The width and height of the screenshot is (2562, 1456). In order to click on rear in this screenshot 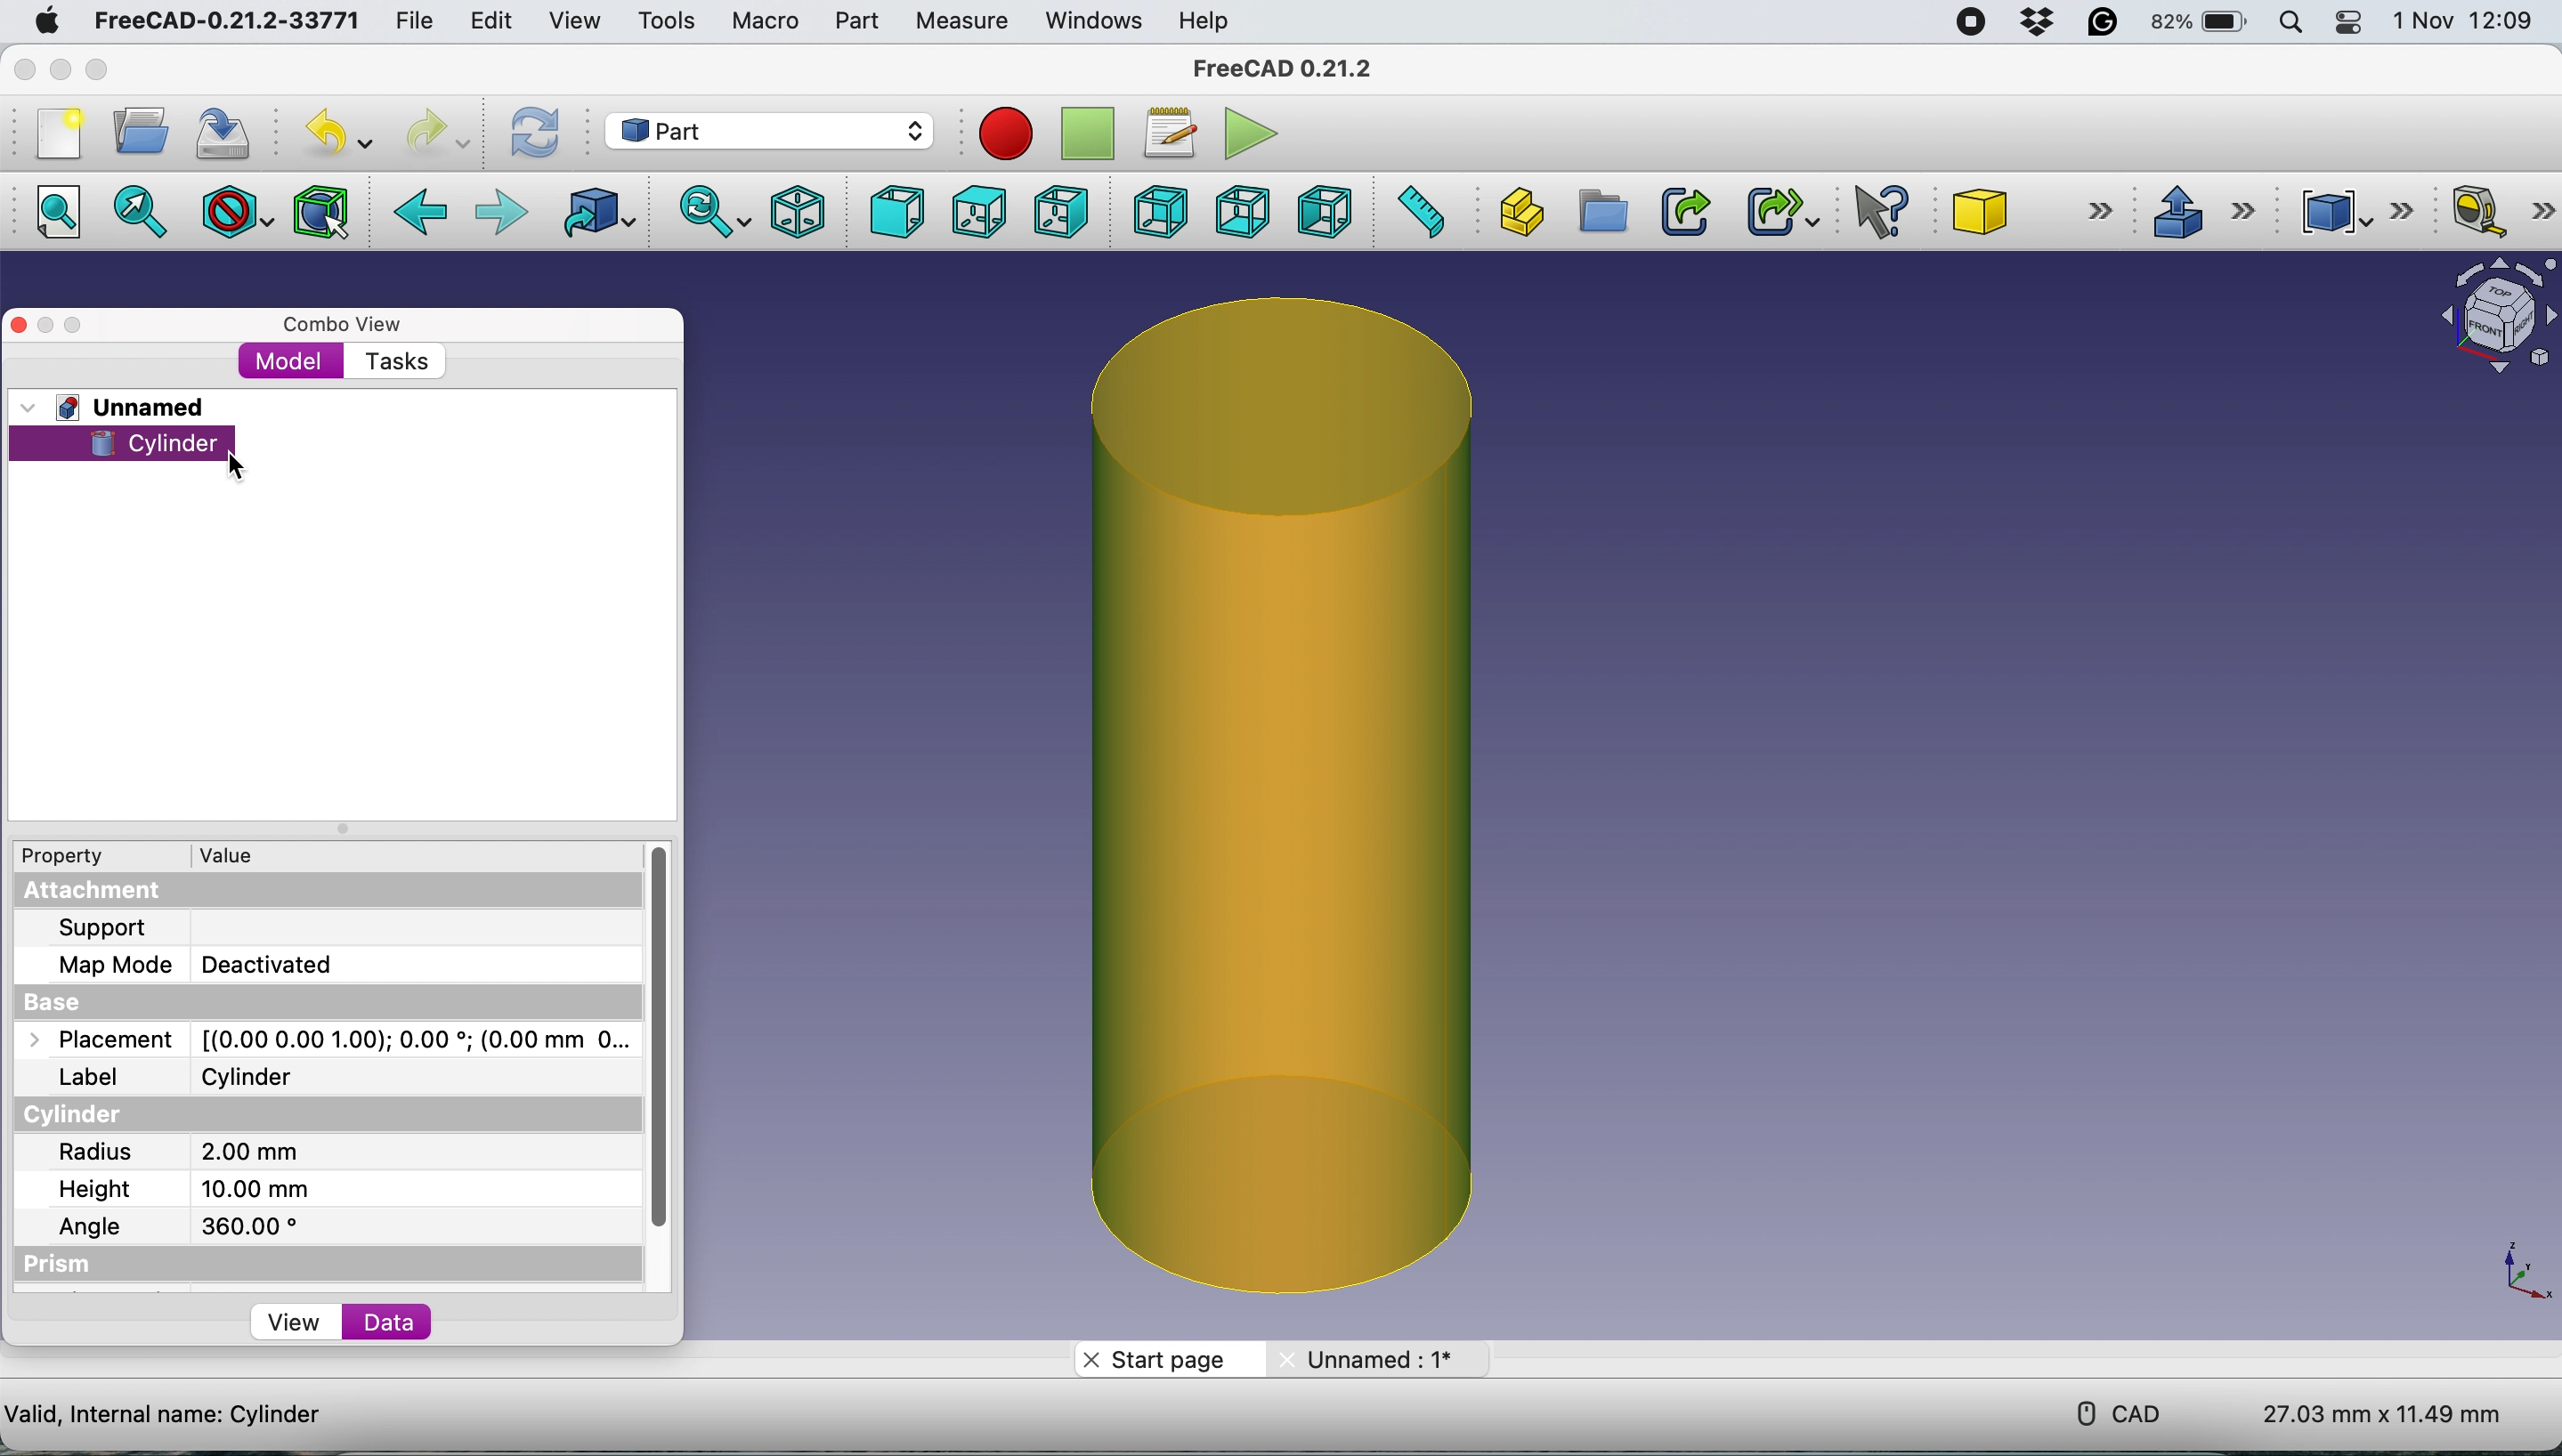, I will do `click(1155, 214)`.